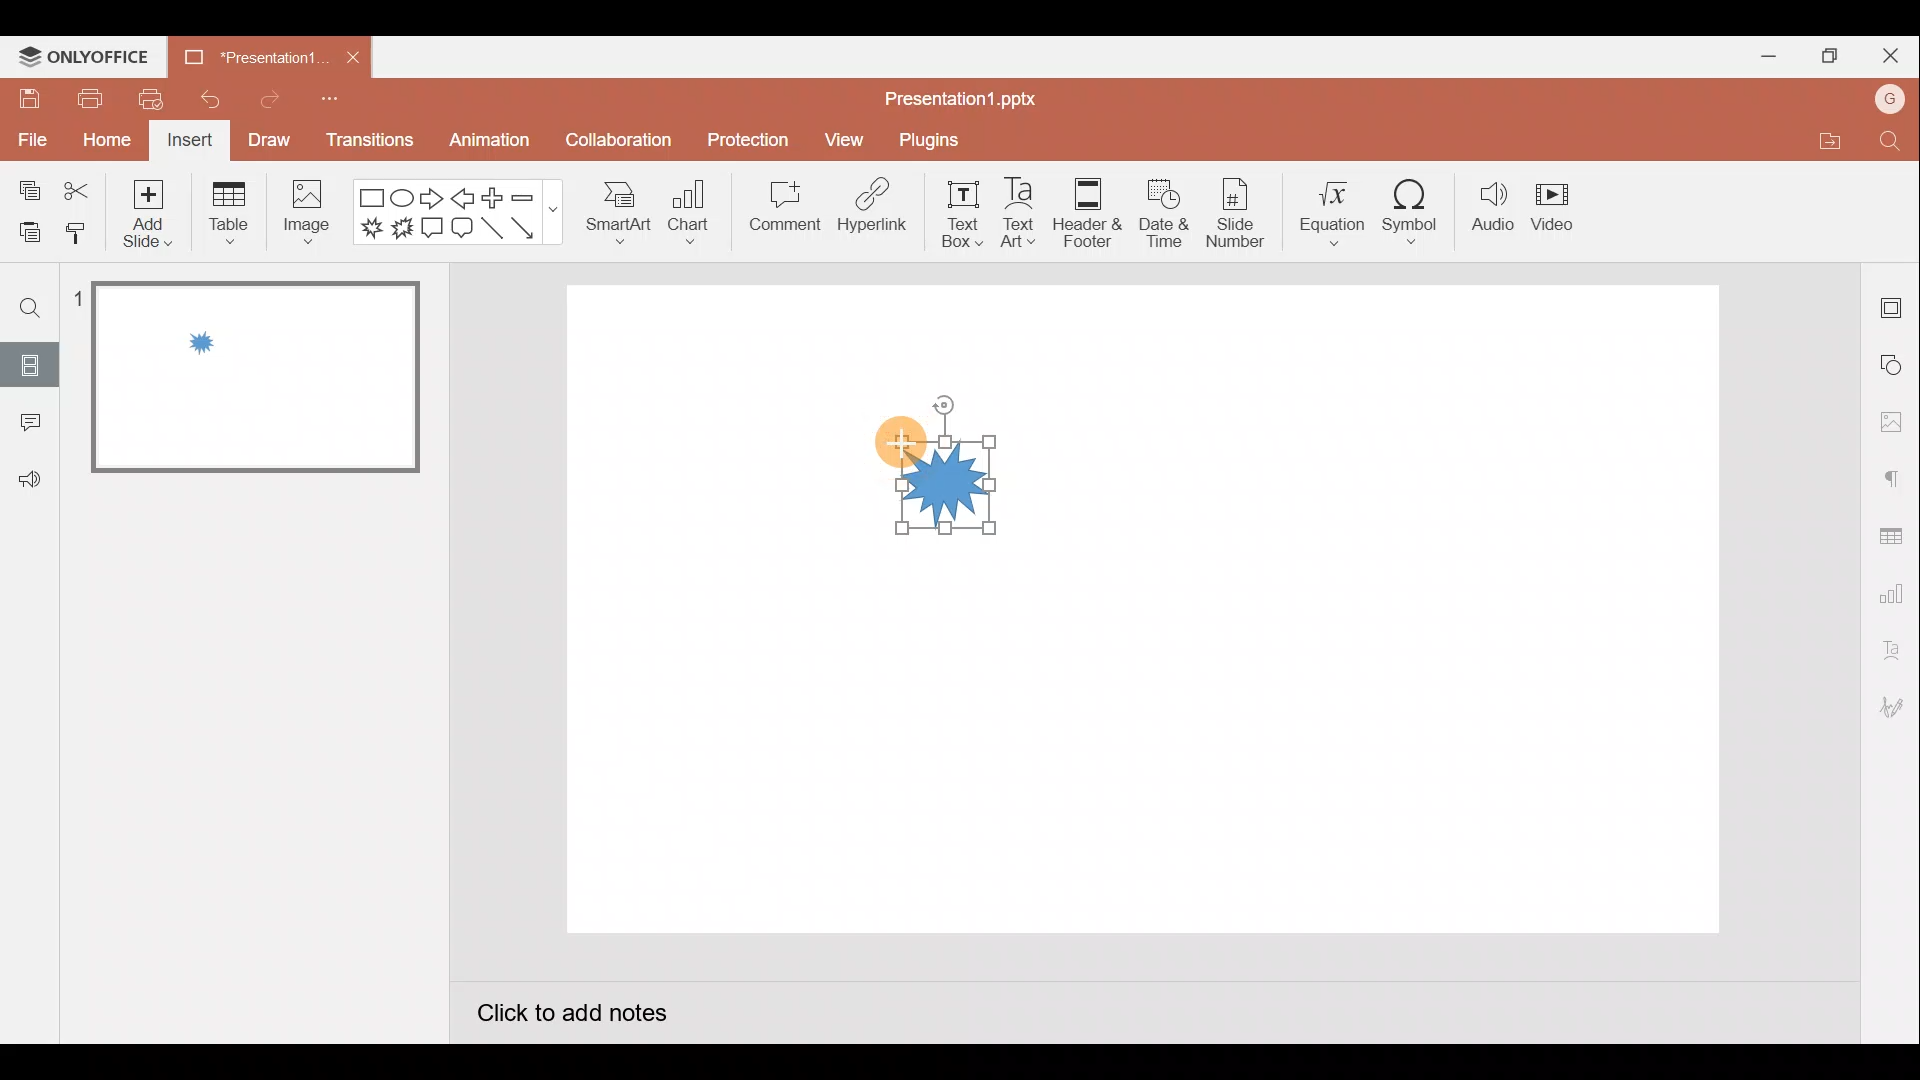  What do you see at coordinates (28, 365) in the screenshot?
I see `Slides` at bounding box center [28, 365].